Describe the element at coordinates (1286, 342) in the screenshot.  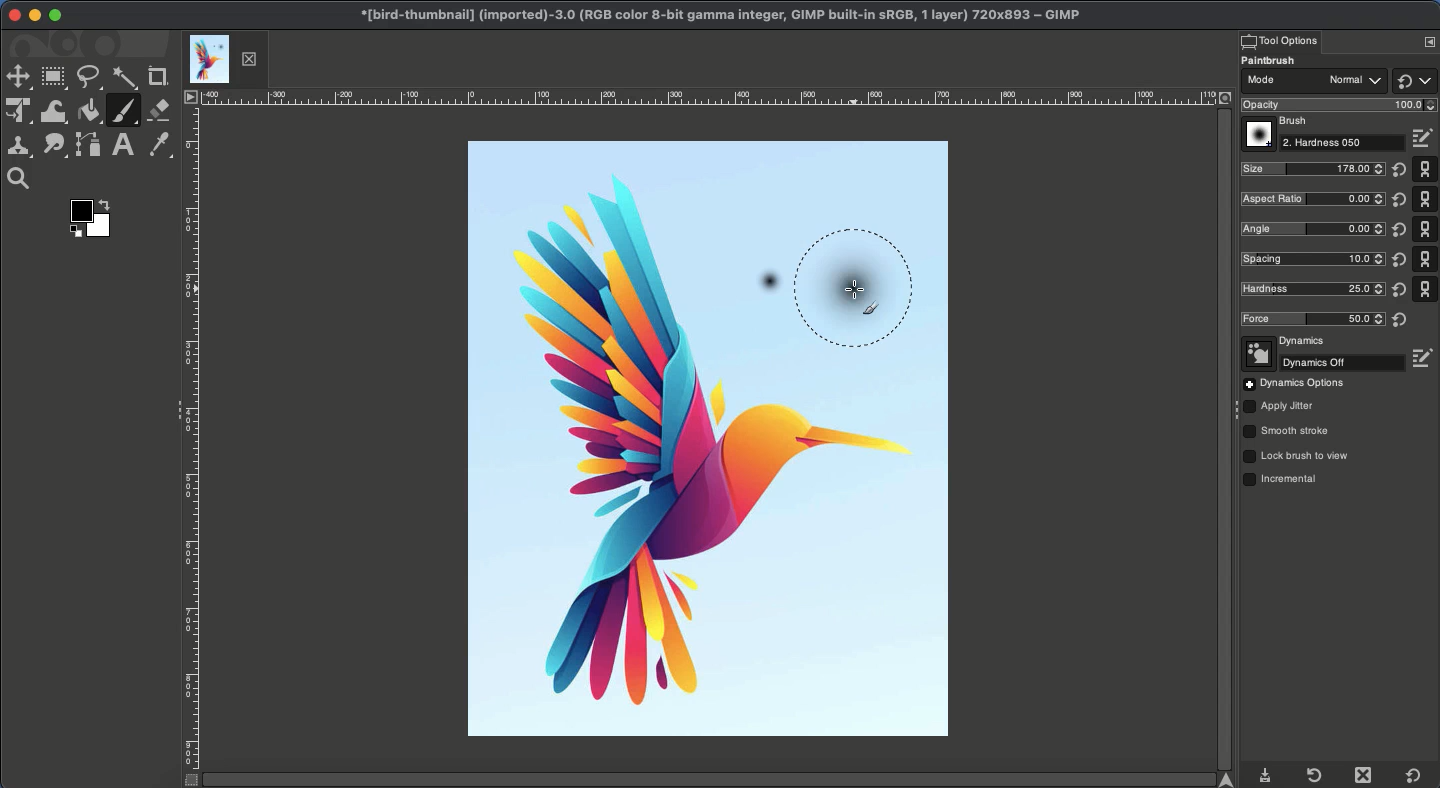
I see `Dynamics` at that location.